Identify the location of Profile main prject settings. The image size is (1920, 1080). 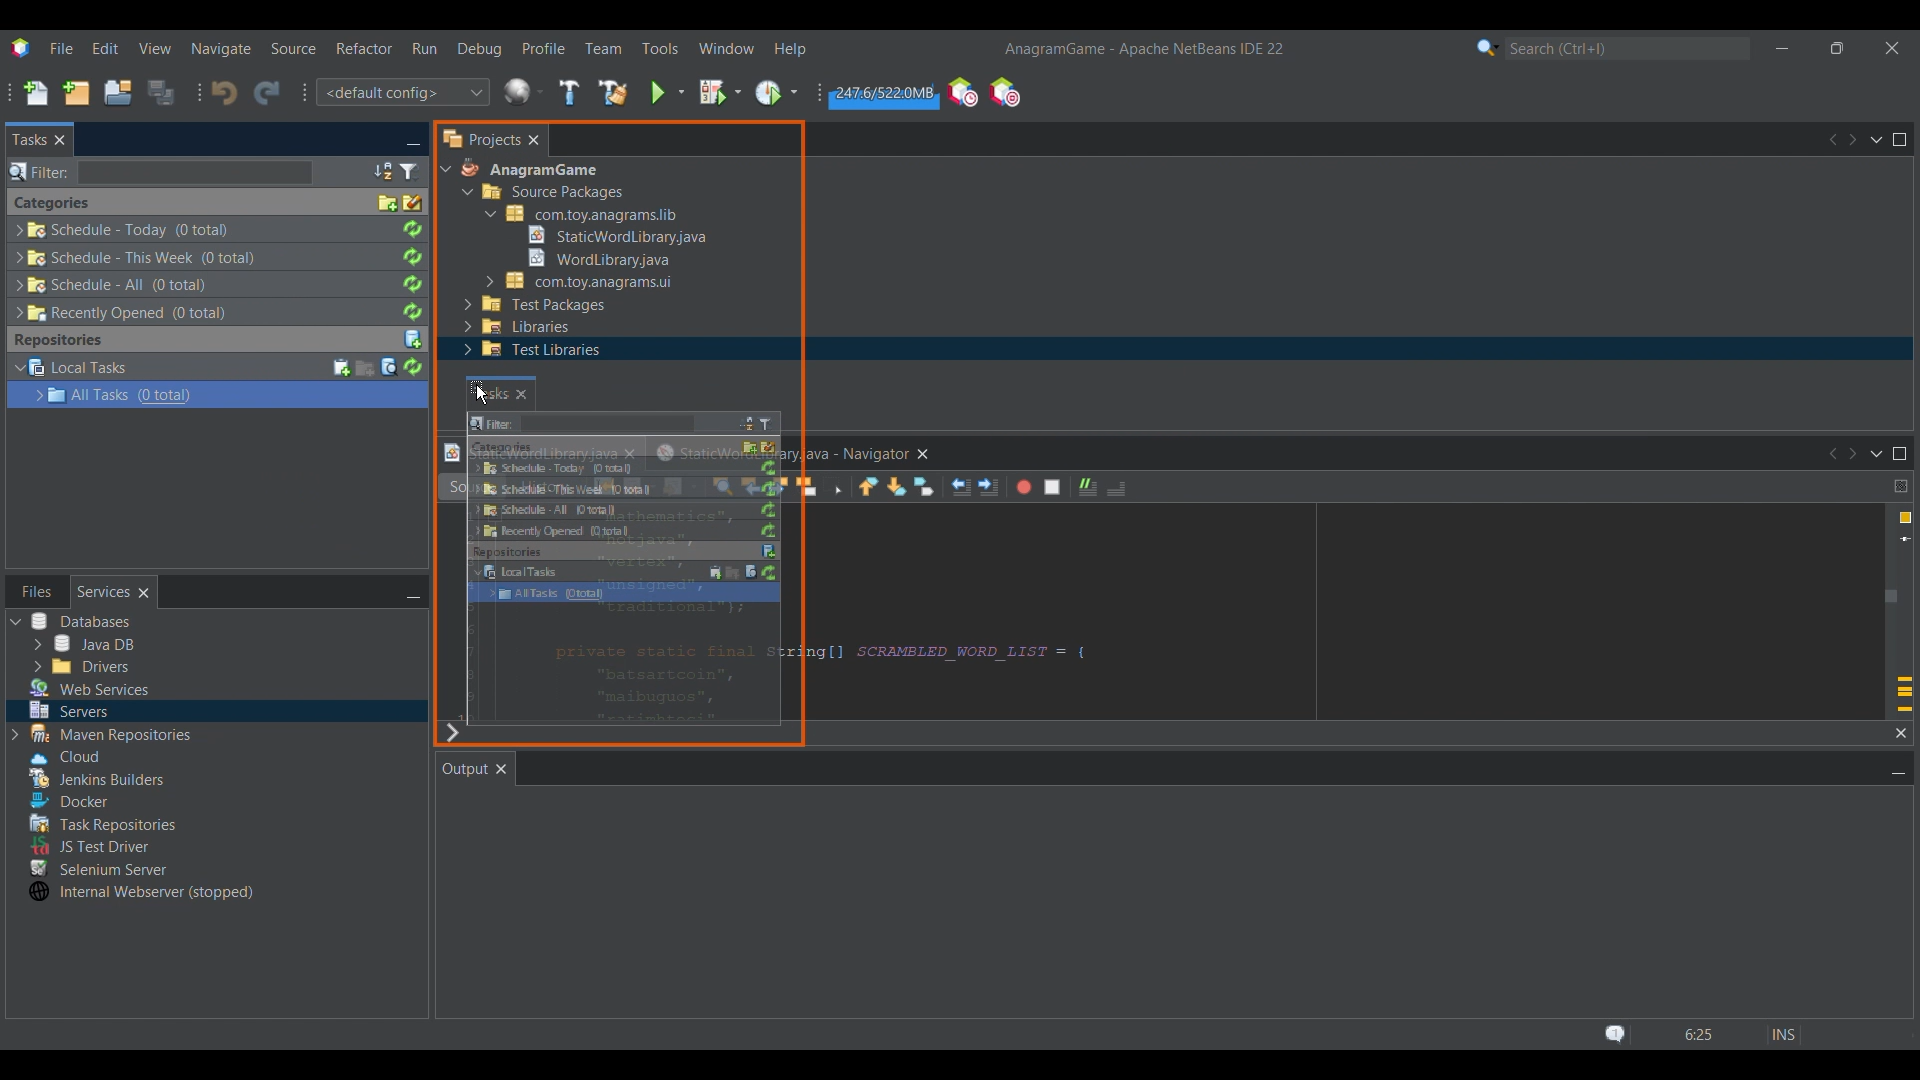
(778, 92).